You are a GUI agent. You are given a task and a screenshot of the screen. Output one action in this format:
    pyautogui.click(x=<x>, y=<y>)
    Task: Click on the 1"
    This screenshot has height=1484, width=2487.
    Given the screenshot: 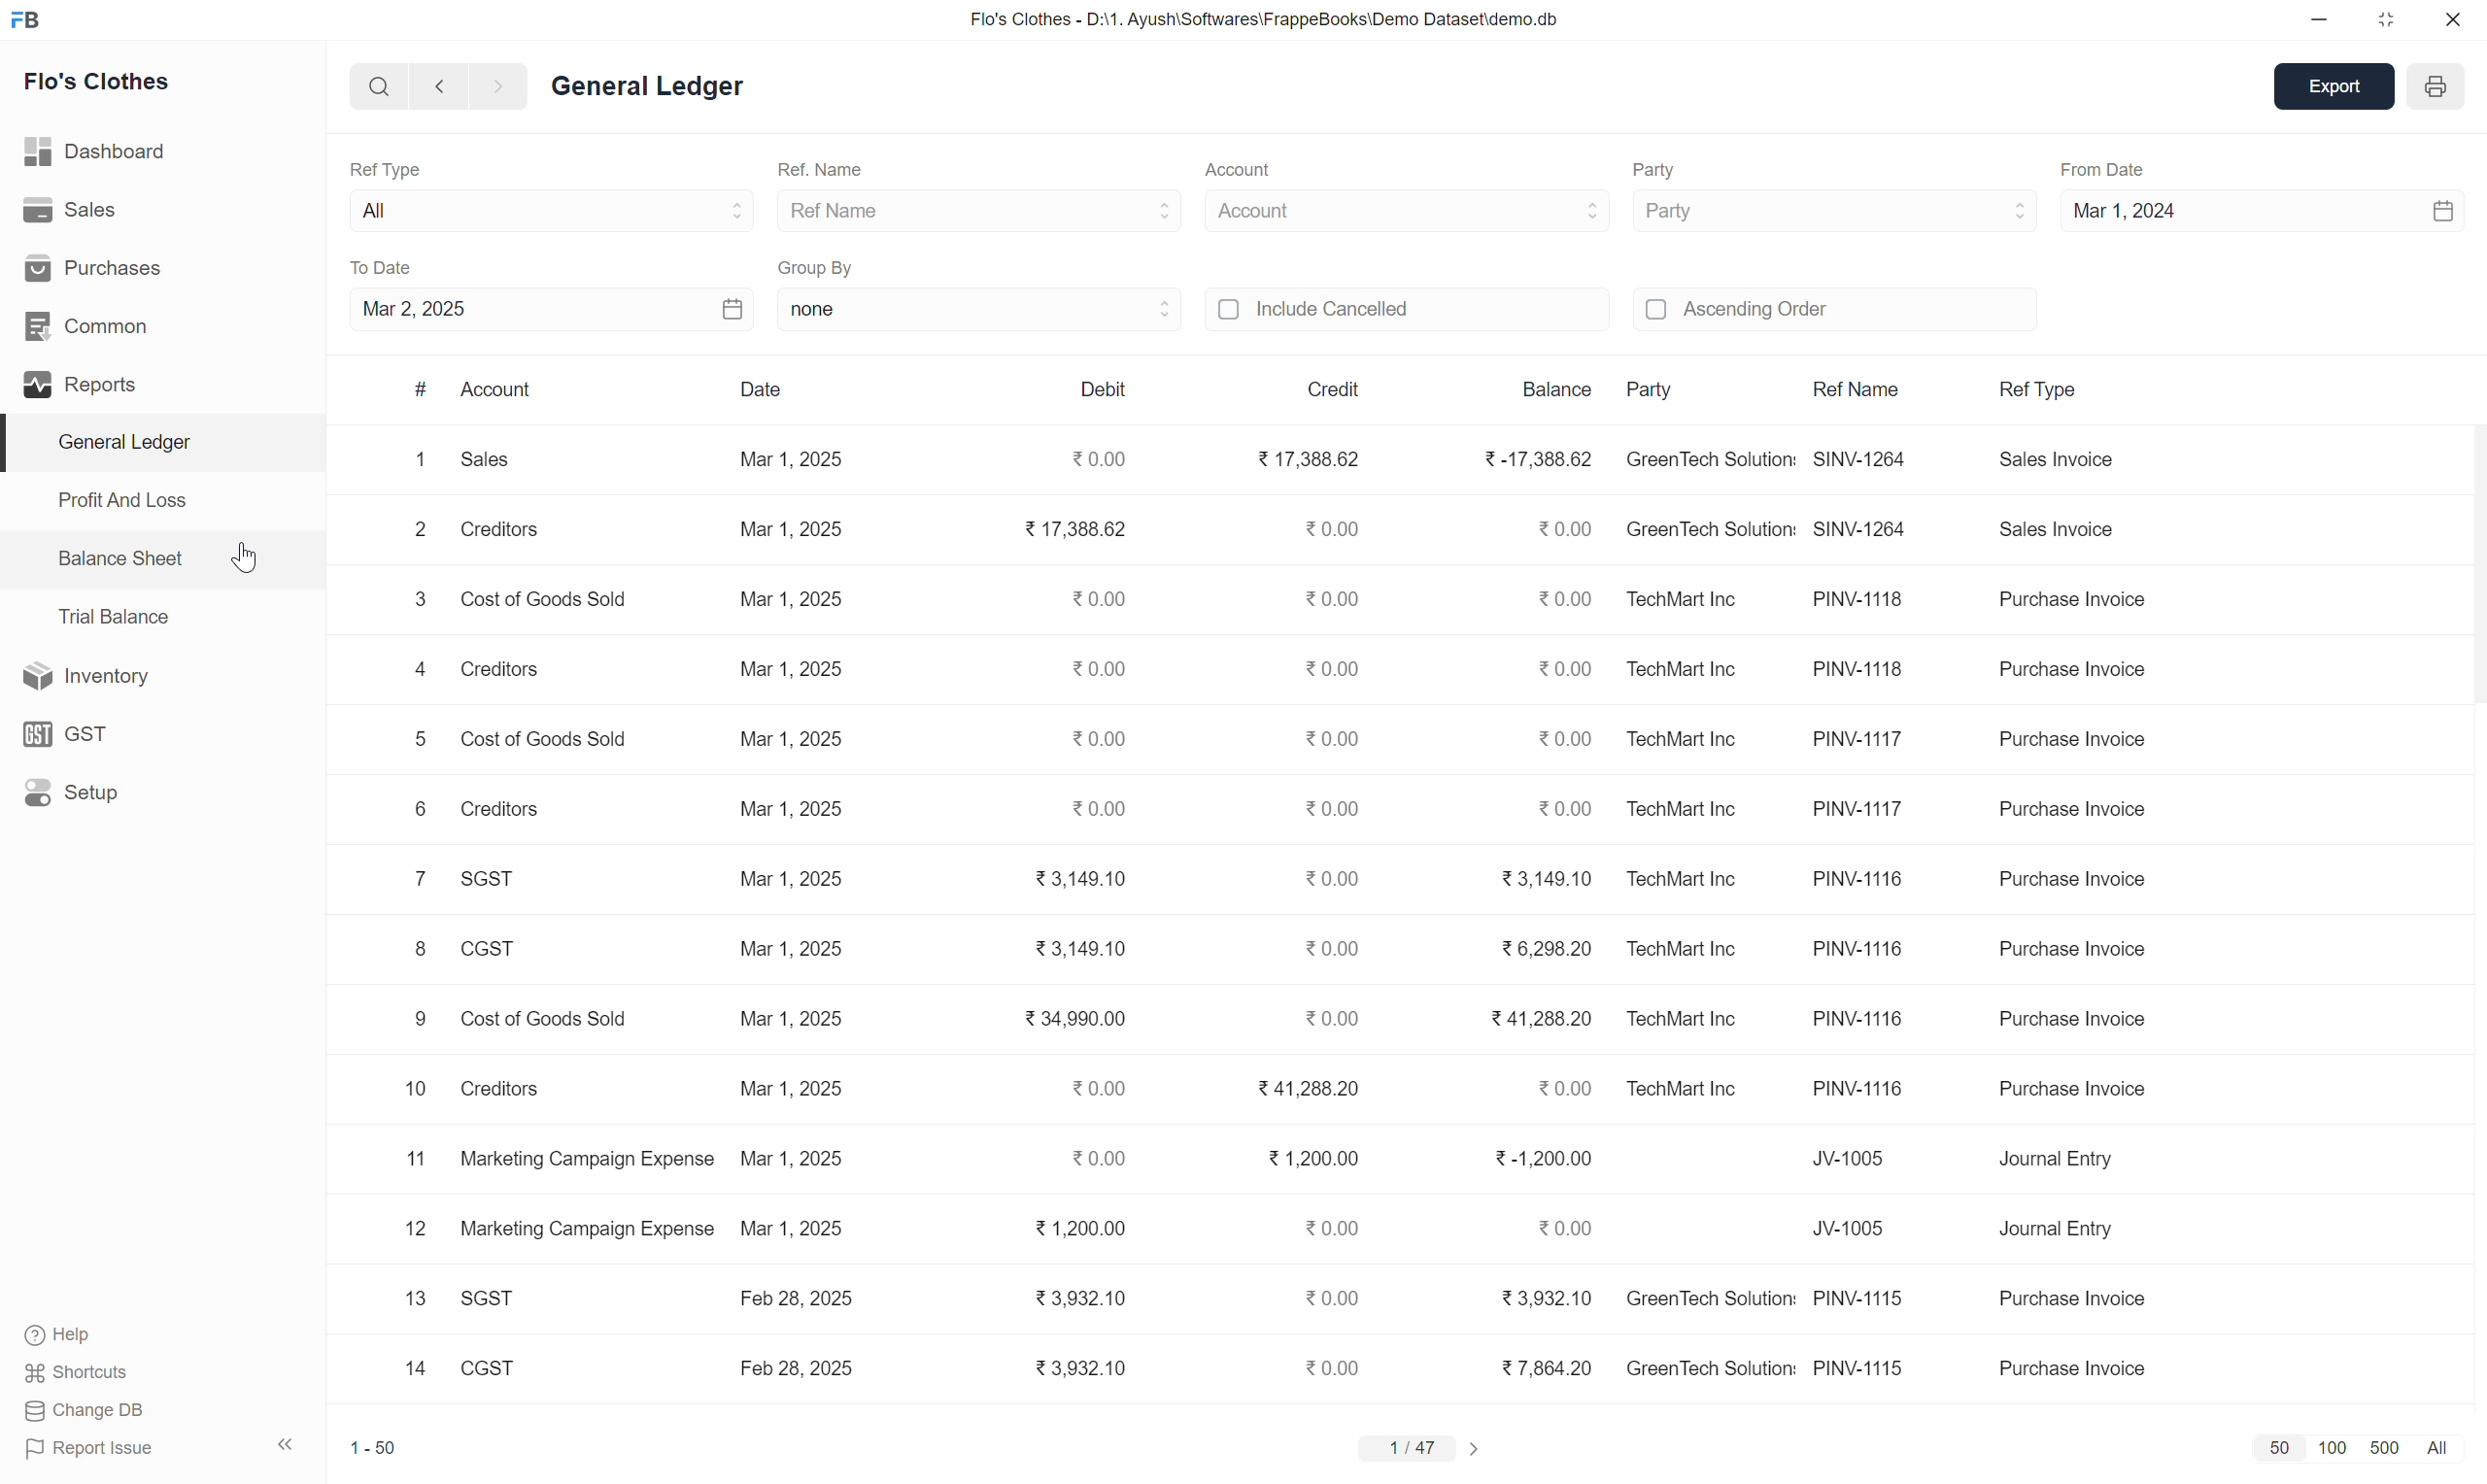 What is the action you would take?
    pyautogui.click(x=414, y=1157)
    